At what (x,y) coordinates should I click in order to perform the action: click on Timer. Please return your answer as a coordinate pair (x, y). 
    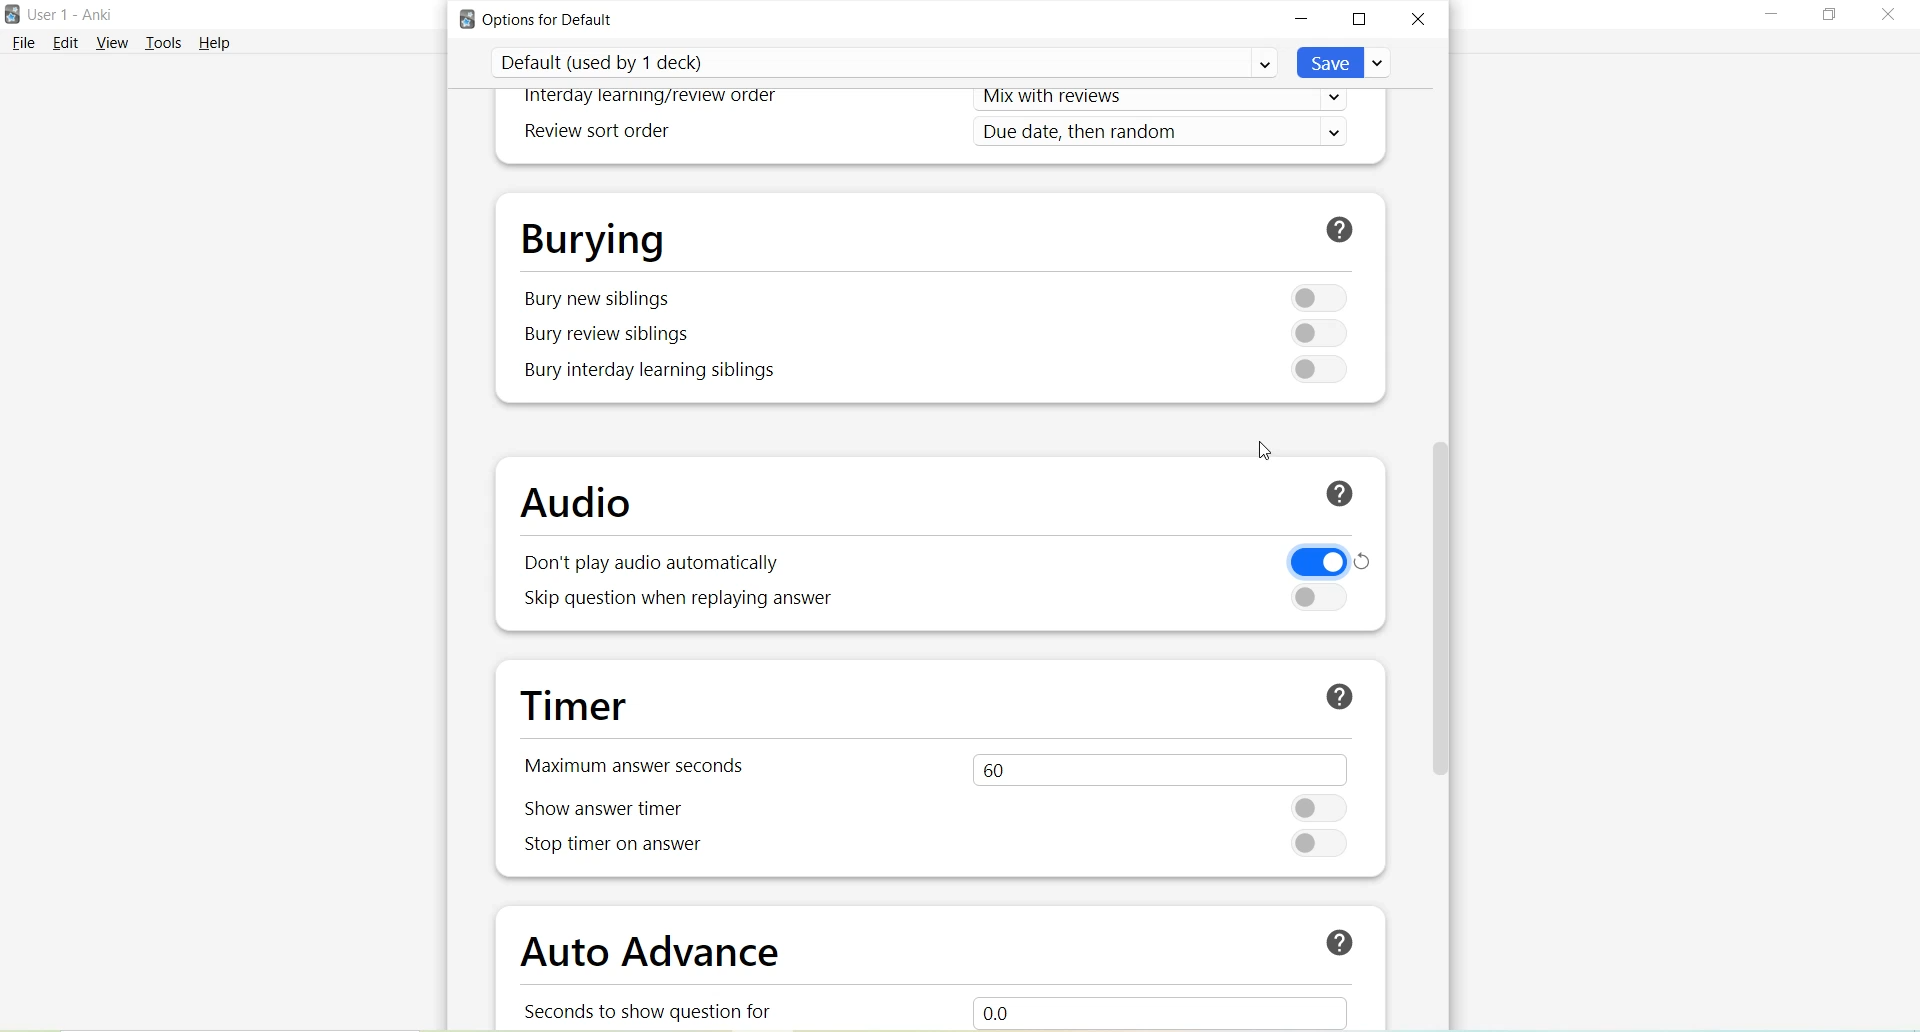
    Looking at the image, I should click on (582, 707).